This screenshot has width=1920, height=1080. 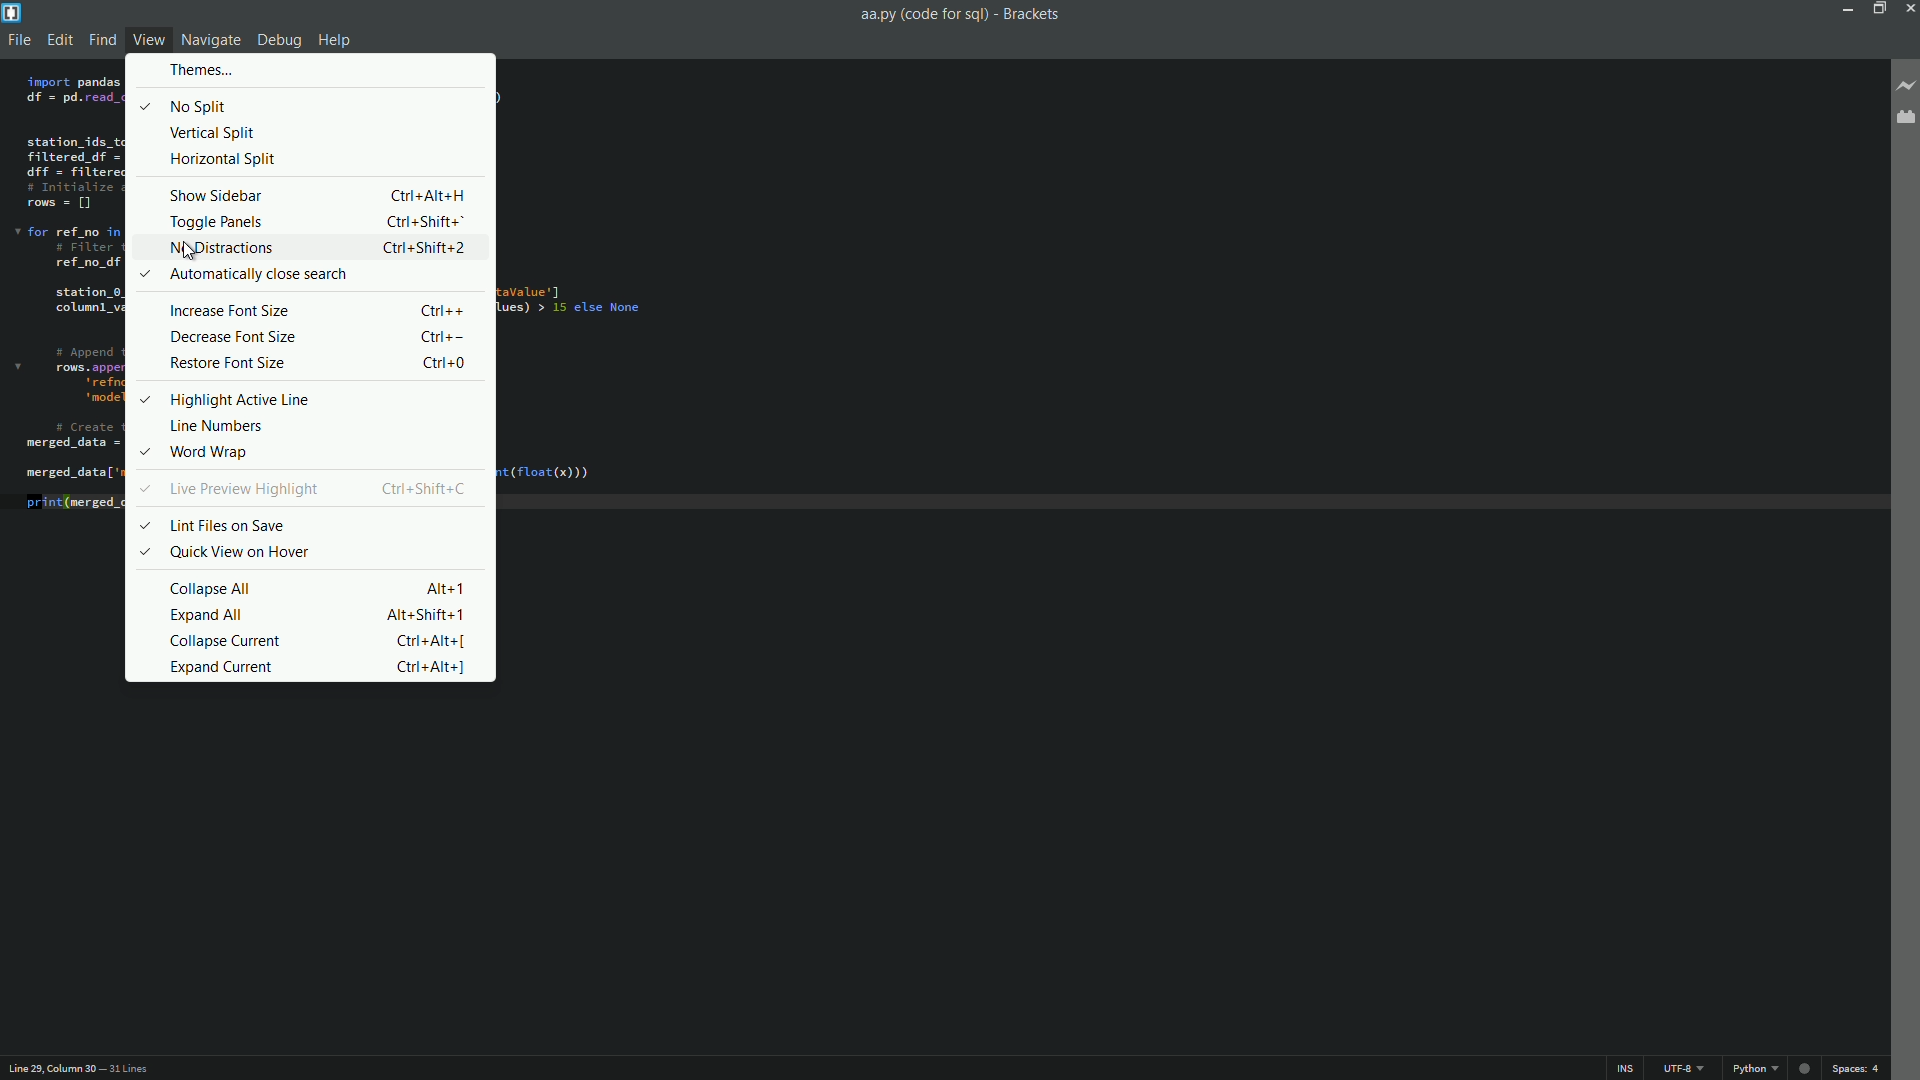 I want to click on help menu, so click(x=334, y=41).